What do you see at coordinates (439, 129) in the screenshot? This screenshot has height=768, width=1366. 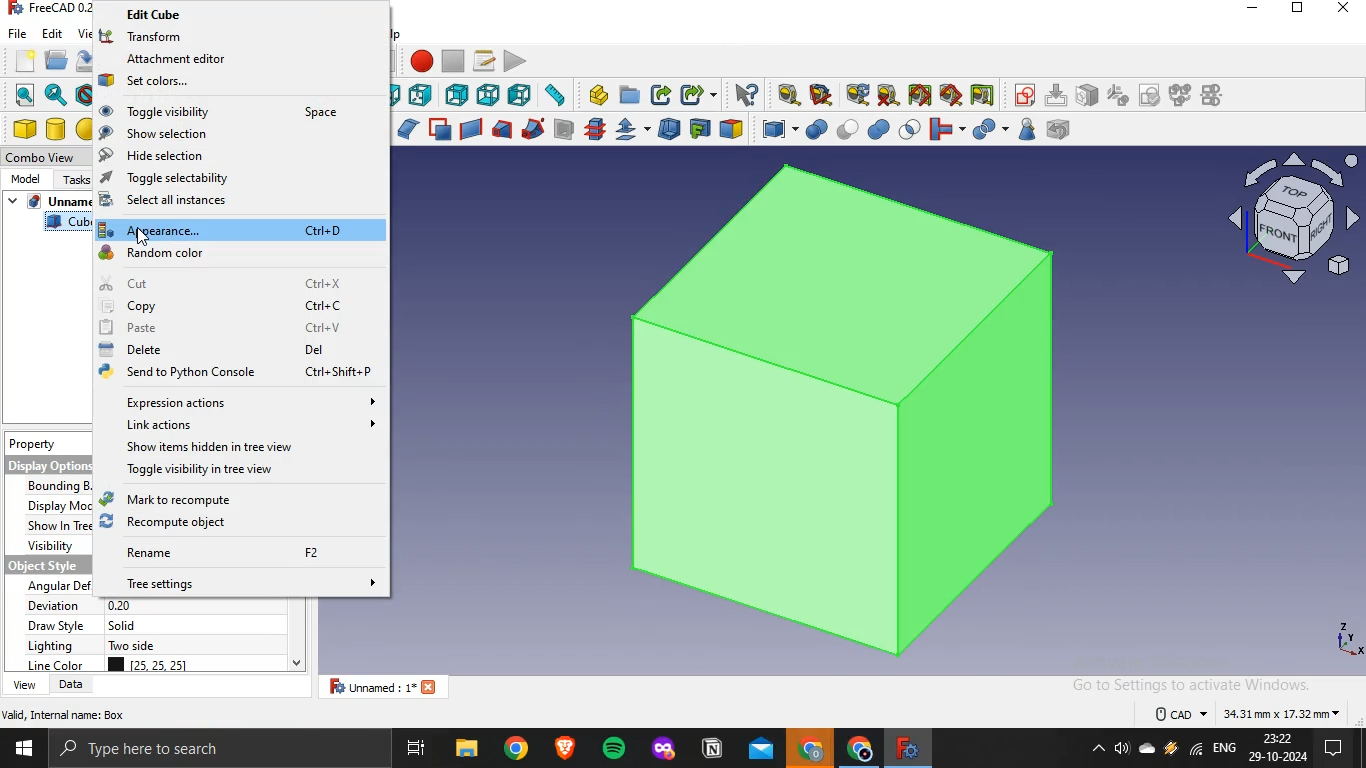 I see `make face from wires` at bounding box center [439, 129].